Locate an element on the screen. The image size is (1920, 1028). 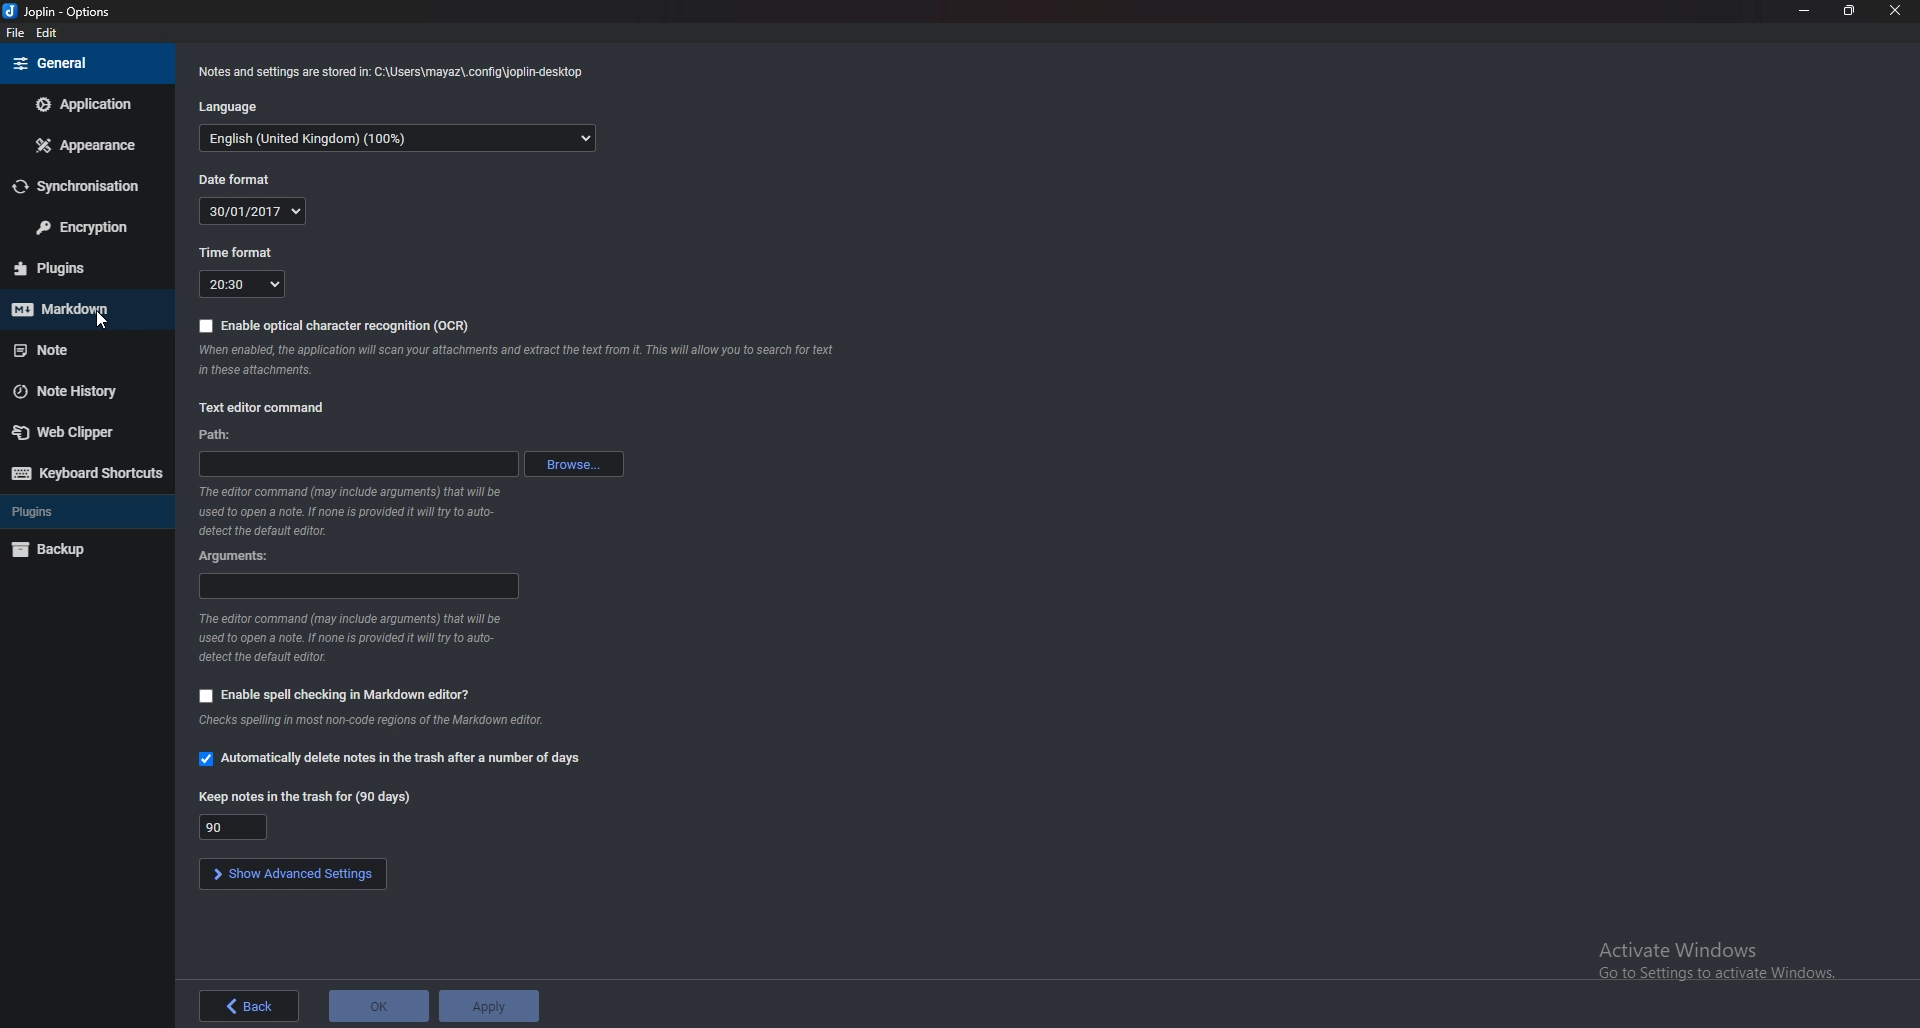
General is located at coordinates (80, 63).